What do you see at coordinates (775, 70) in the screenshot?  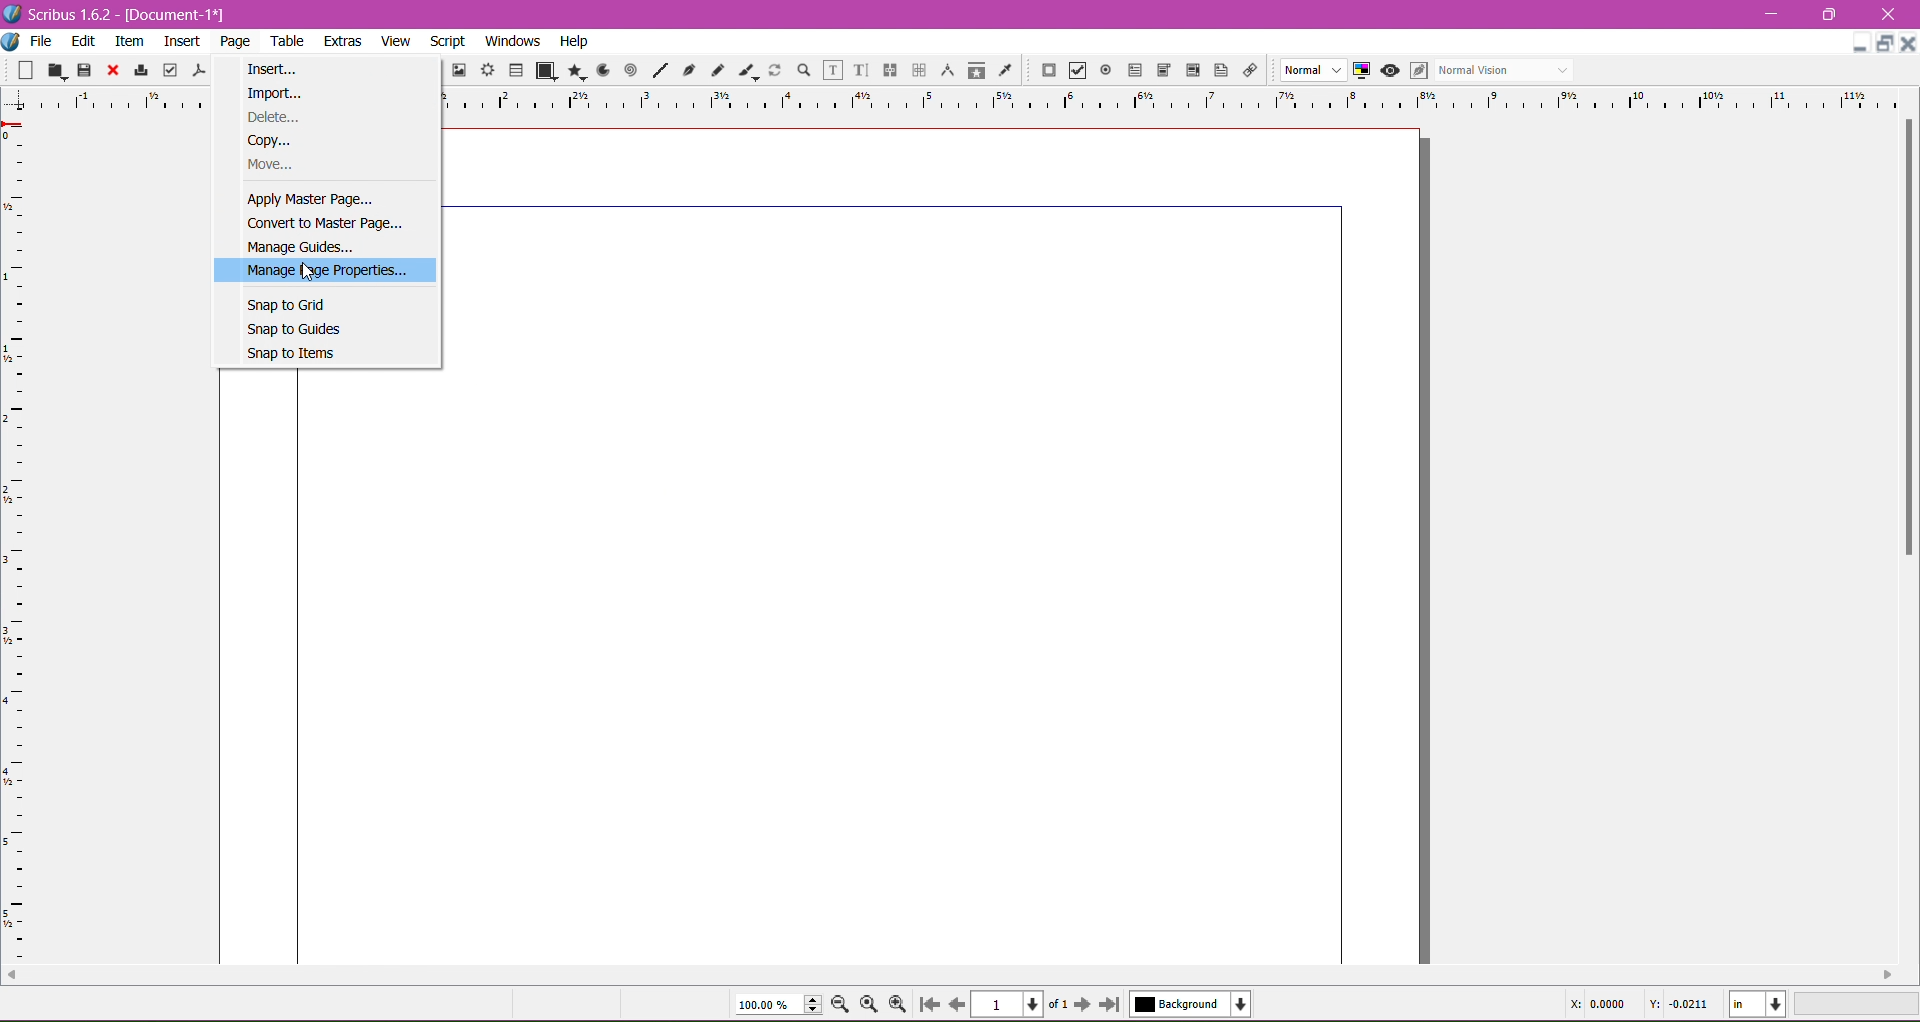 I see `Rotate Item` at bounding box center [775, 70].